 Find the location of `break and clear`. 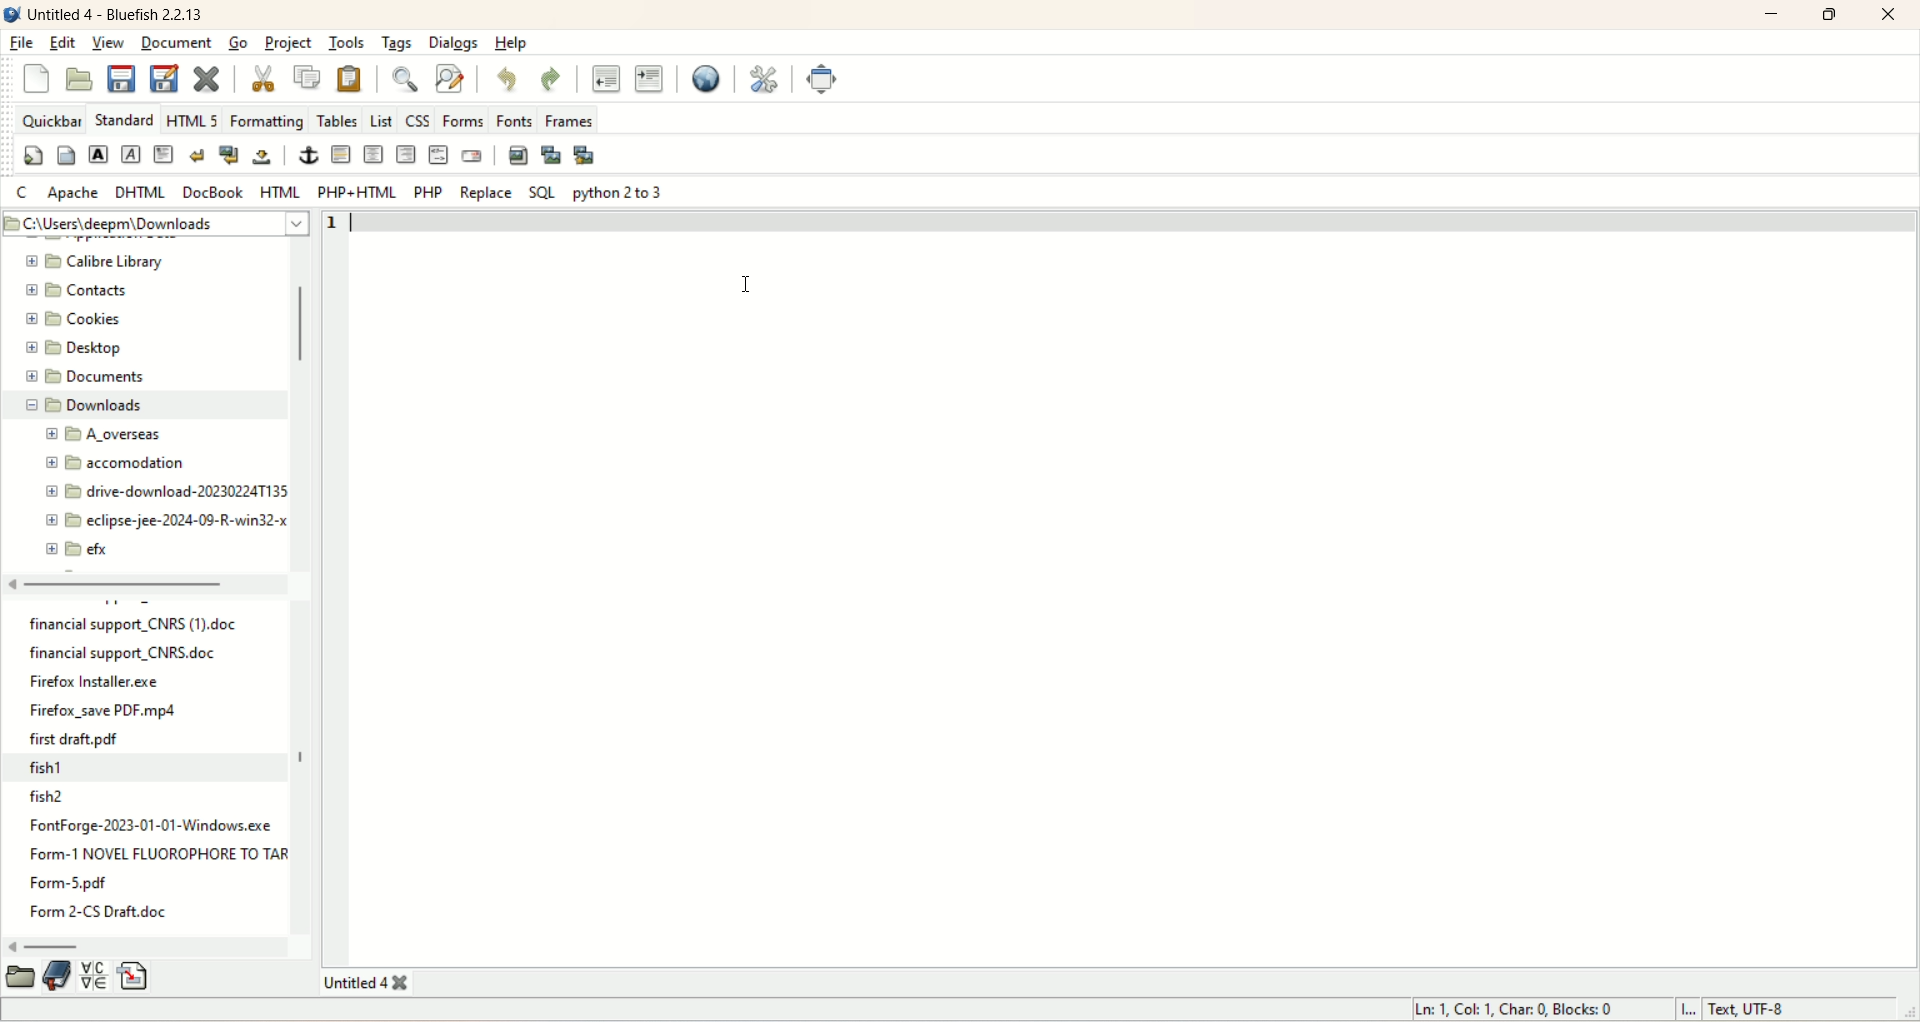

break and clear is located at coordinates (227, 156).